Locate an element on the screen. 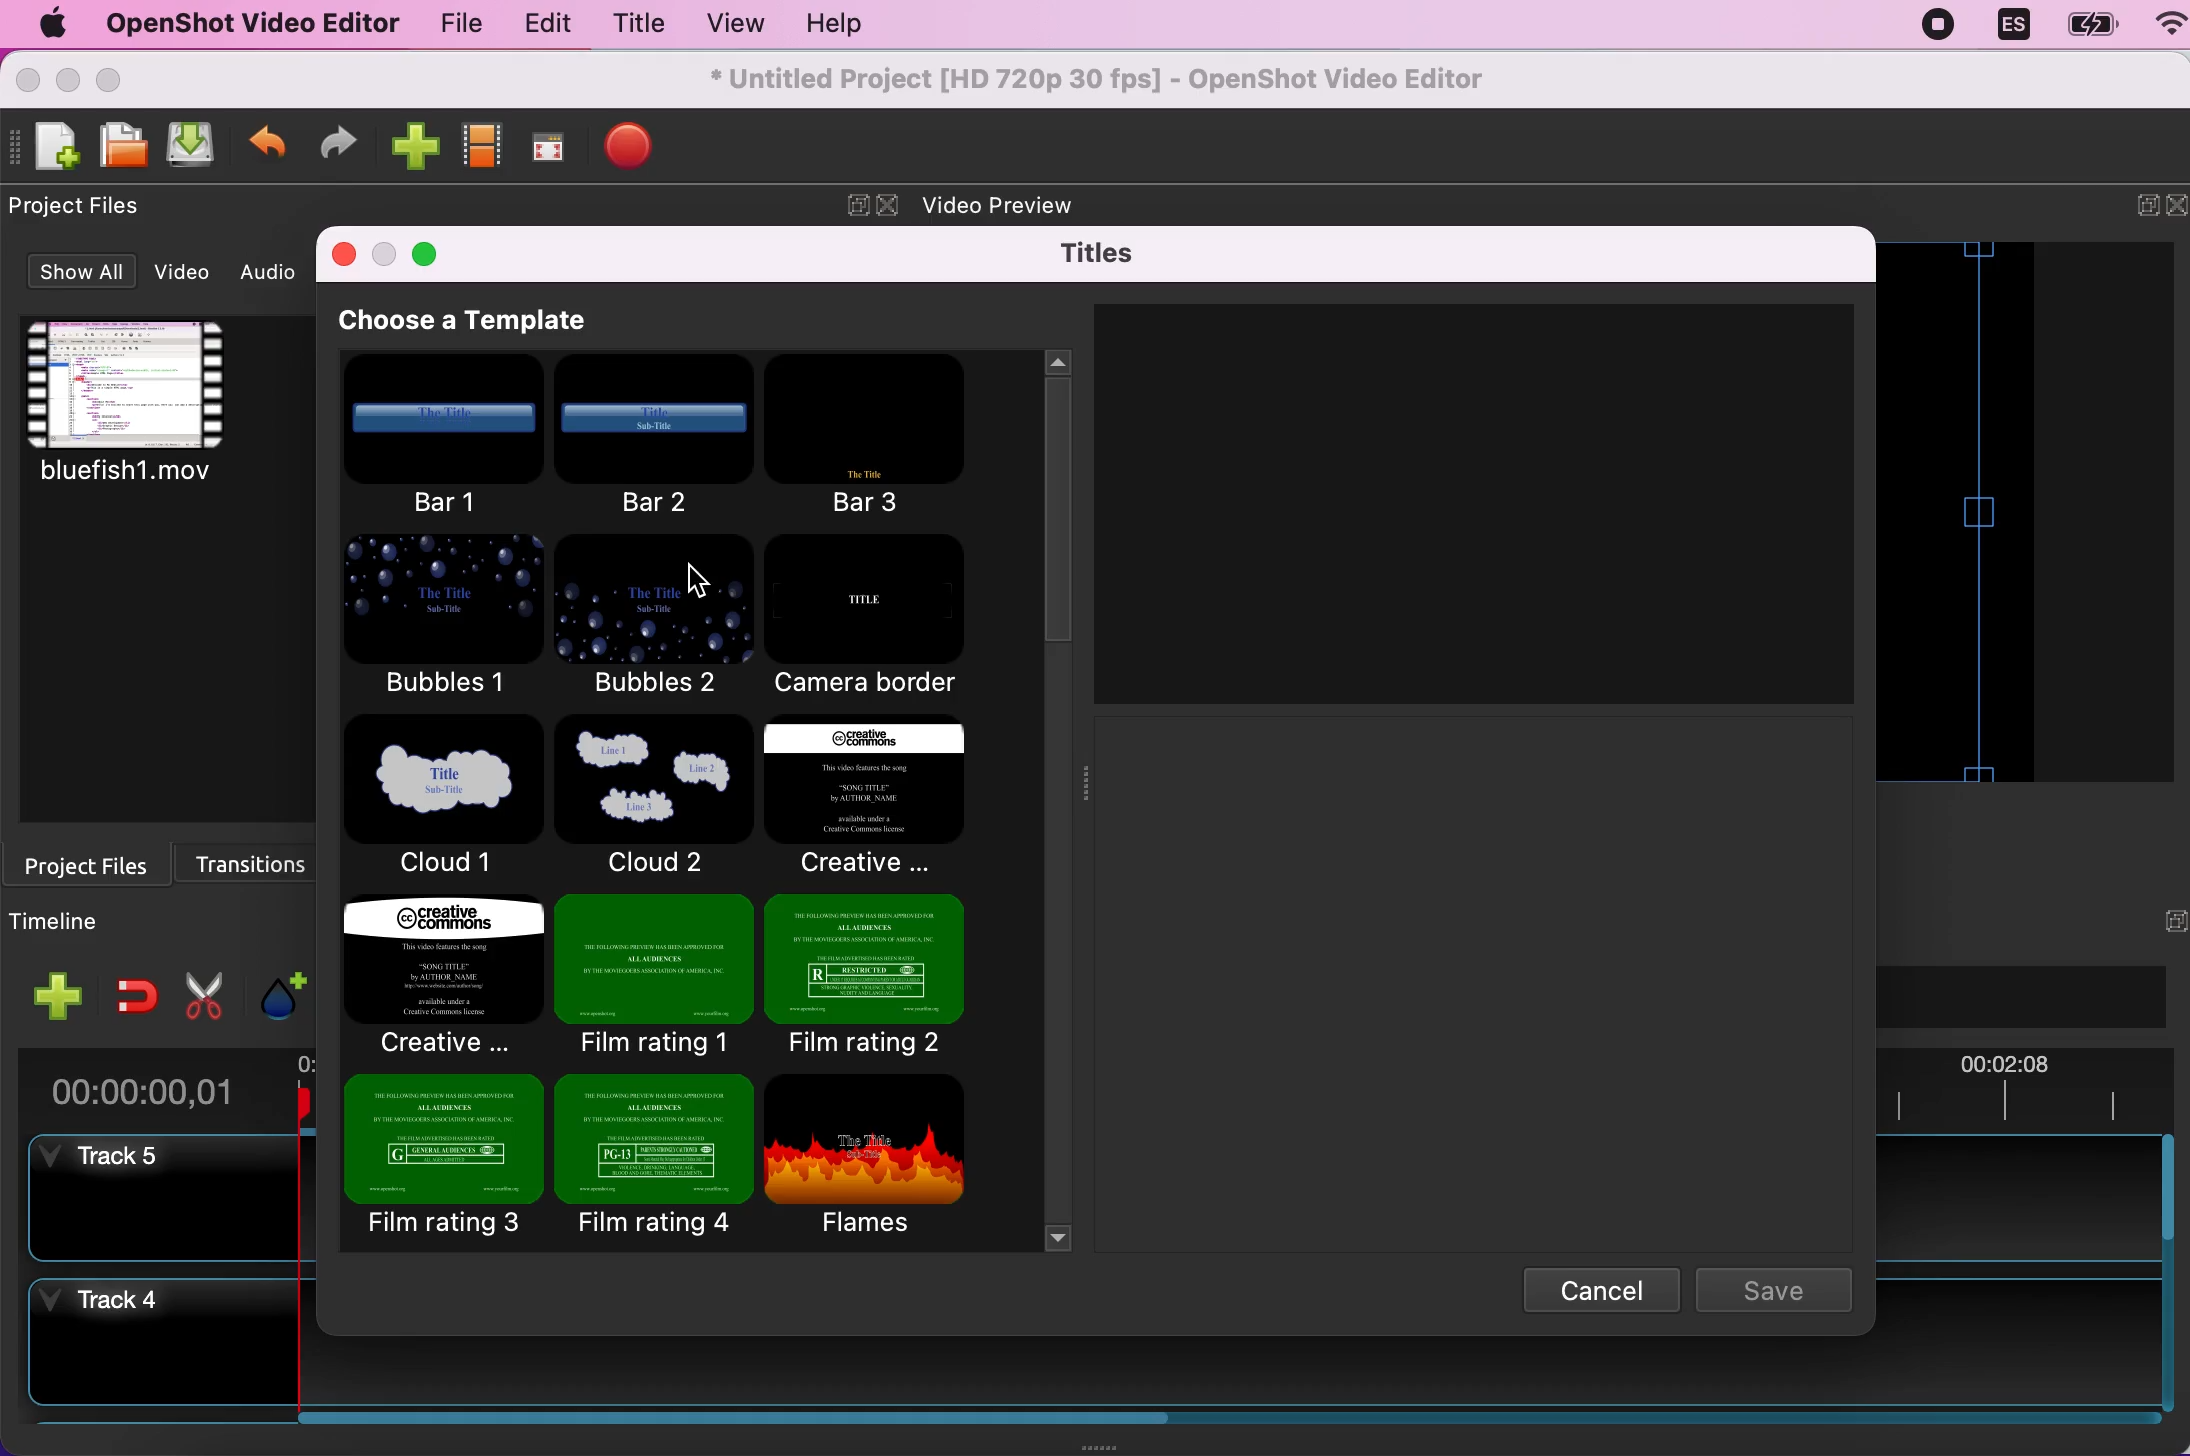  bar 2 is located at coordinates (657, 435).